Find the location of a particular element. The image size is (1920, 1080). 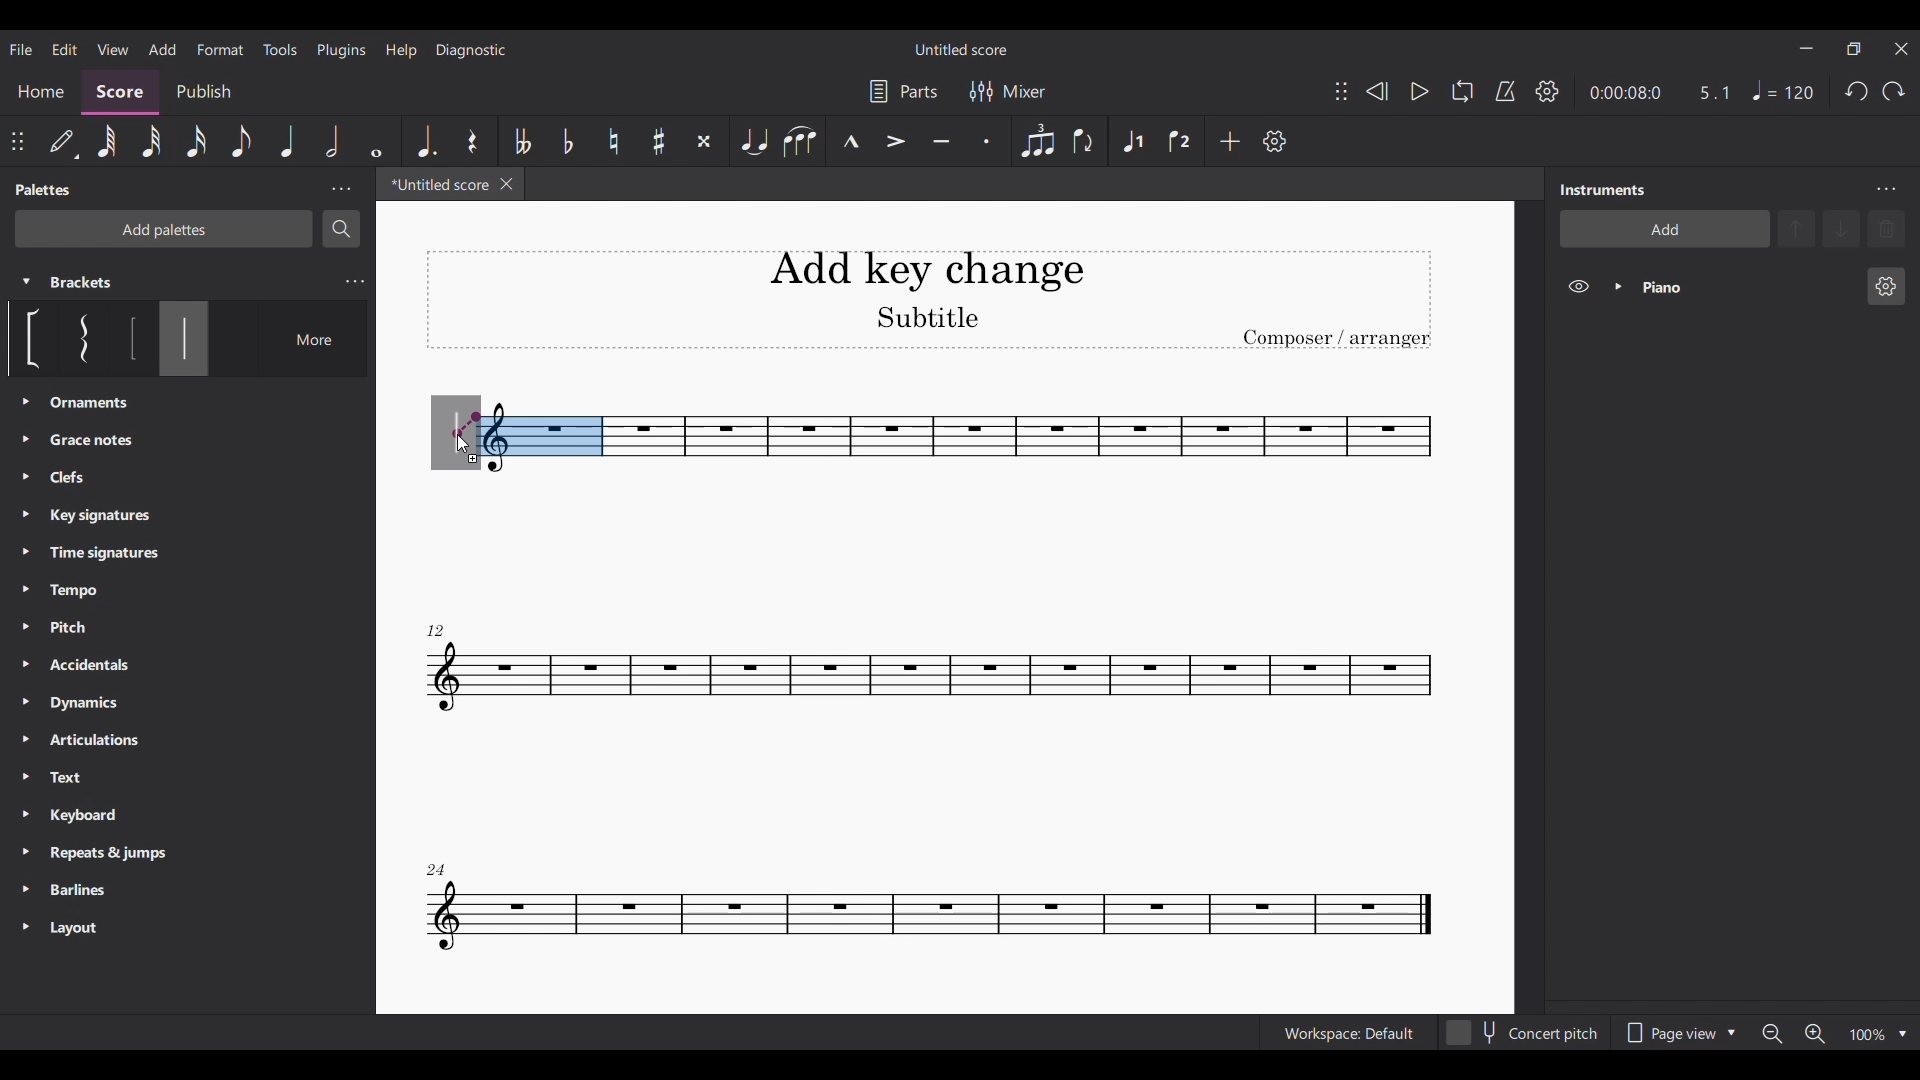

Metronome is located at coordinates (1505, 91).